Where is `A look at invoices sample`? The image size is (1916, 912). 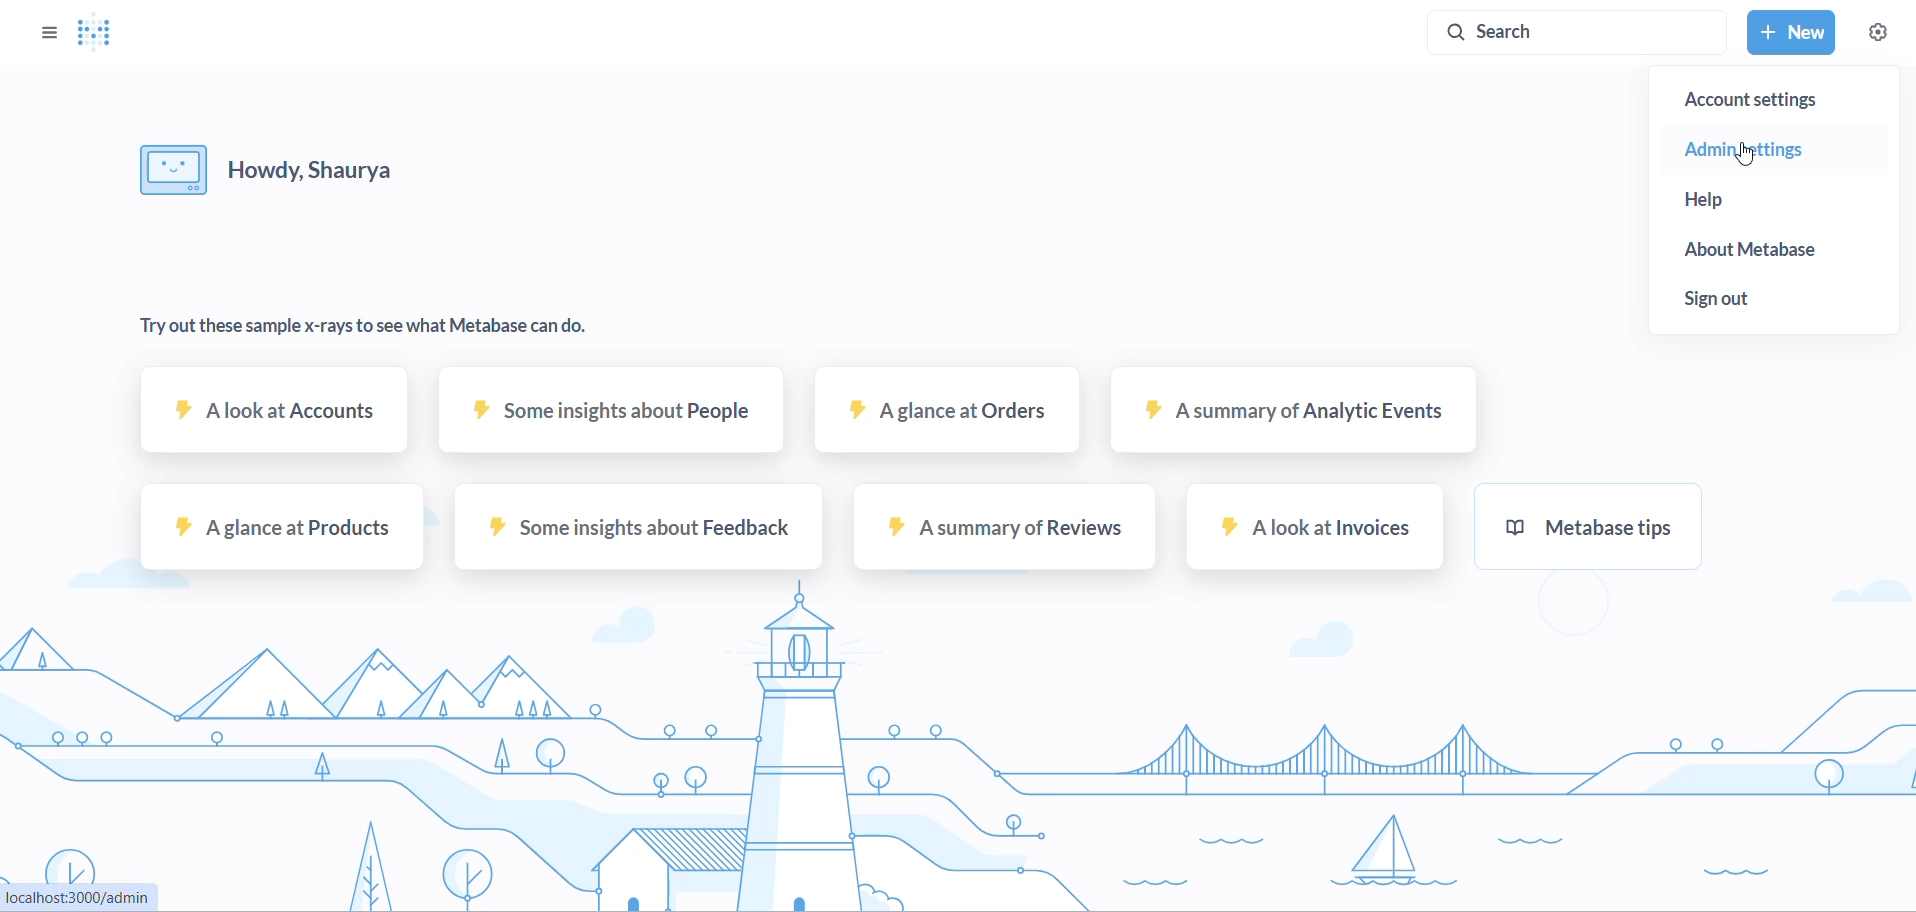
A look at invoices sample is located at coordinates (1311, 528).